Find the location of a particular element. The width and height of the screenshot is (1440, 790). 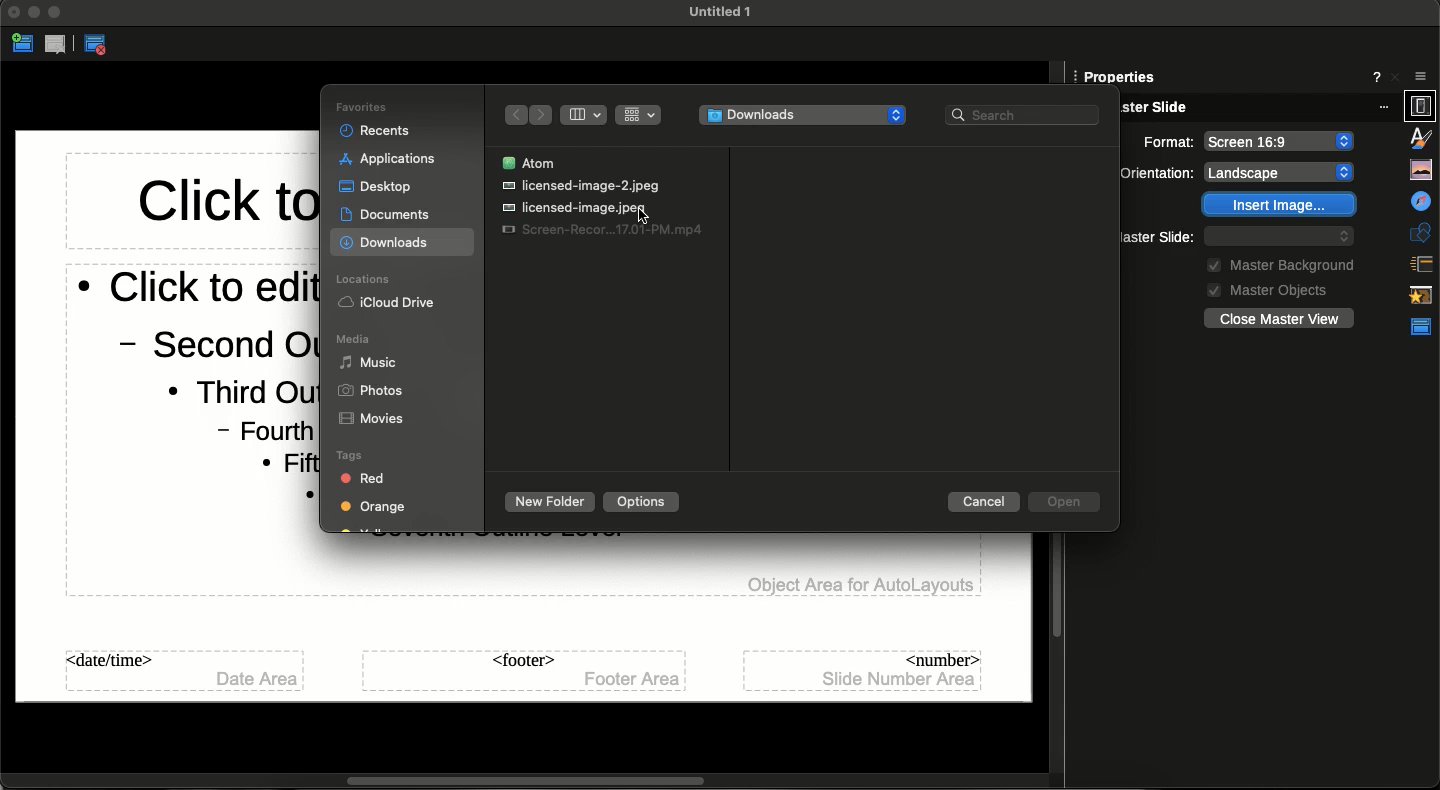

Master title is located at coordinates (225, 208).